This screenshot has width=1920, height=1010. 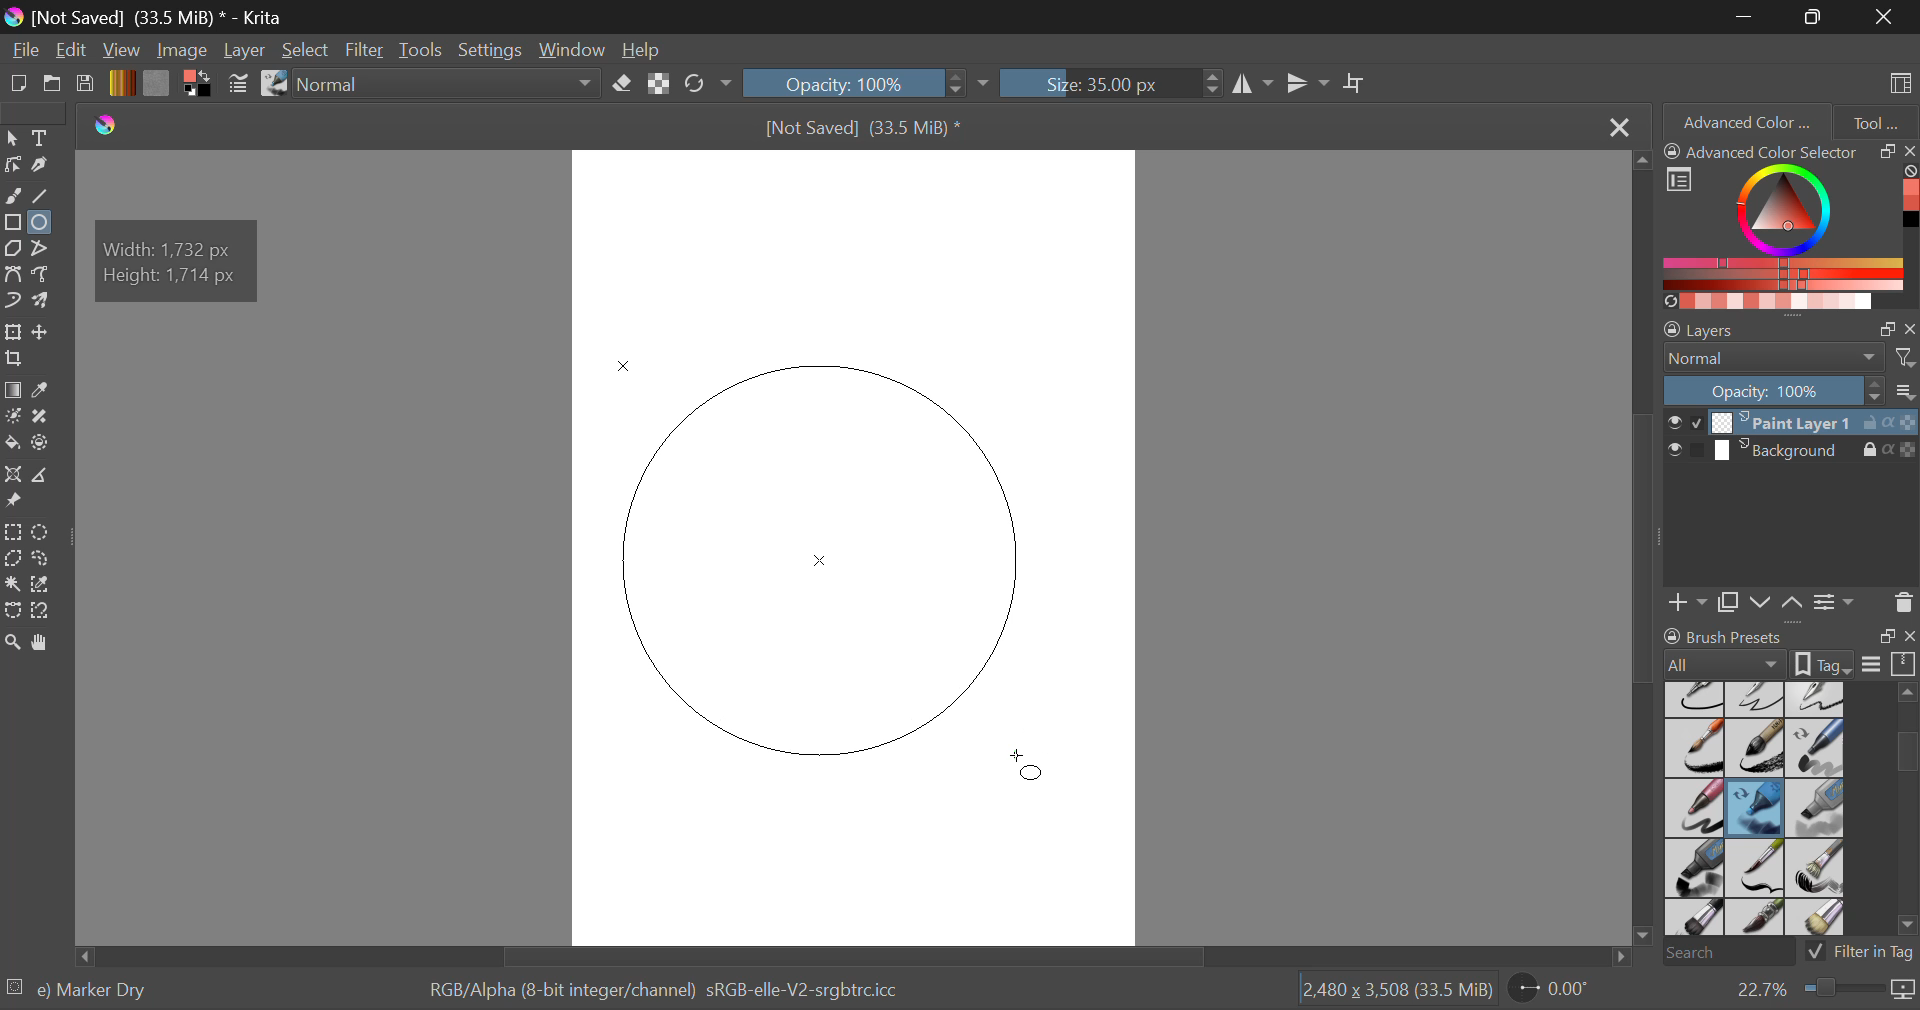 I want to click on Freehand Selection Tool, so click(x=43, y=558).